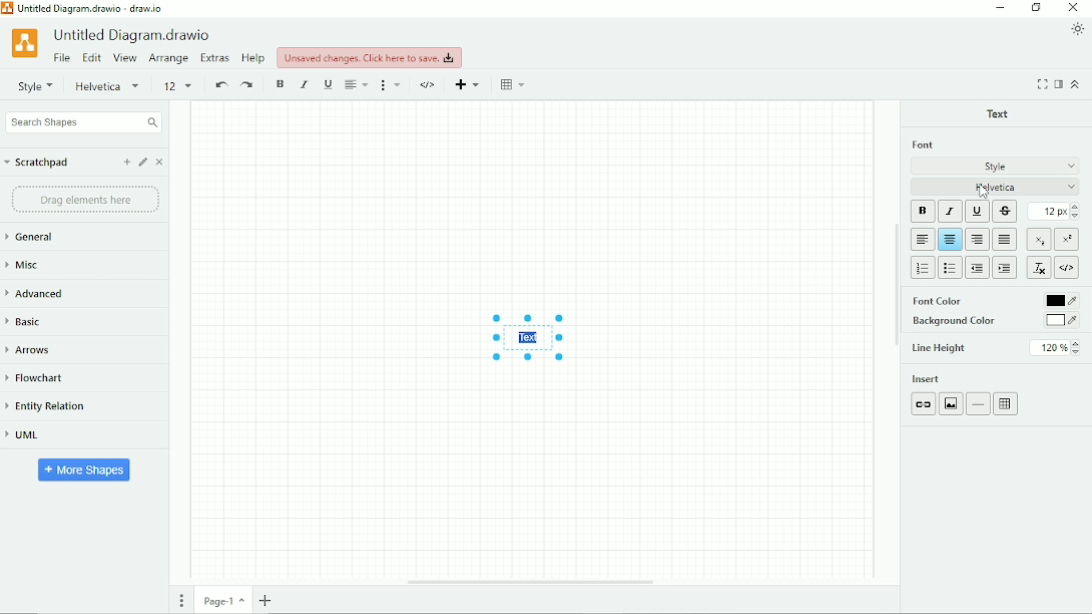 The width and height of the screenshot is (1092, 614). I want to click on Decrease indent, so click(978, 268).